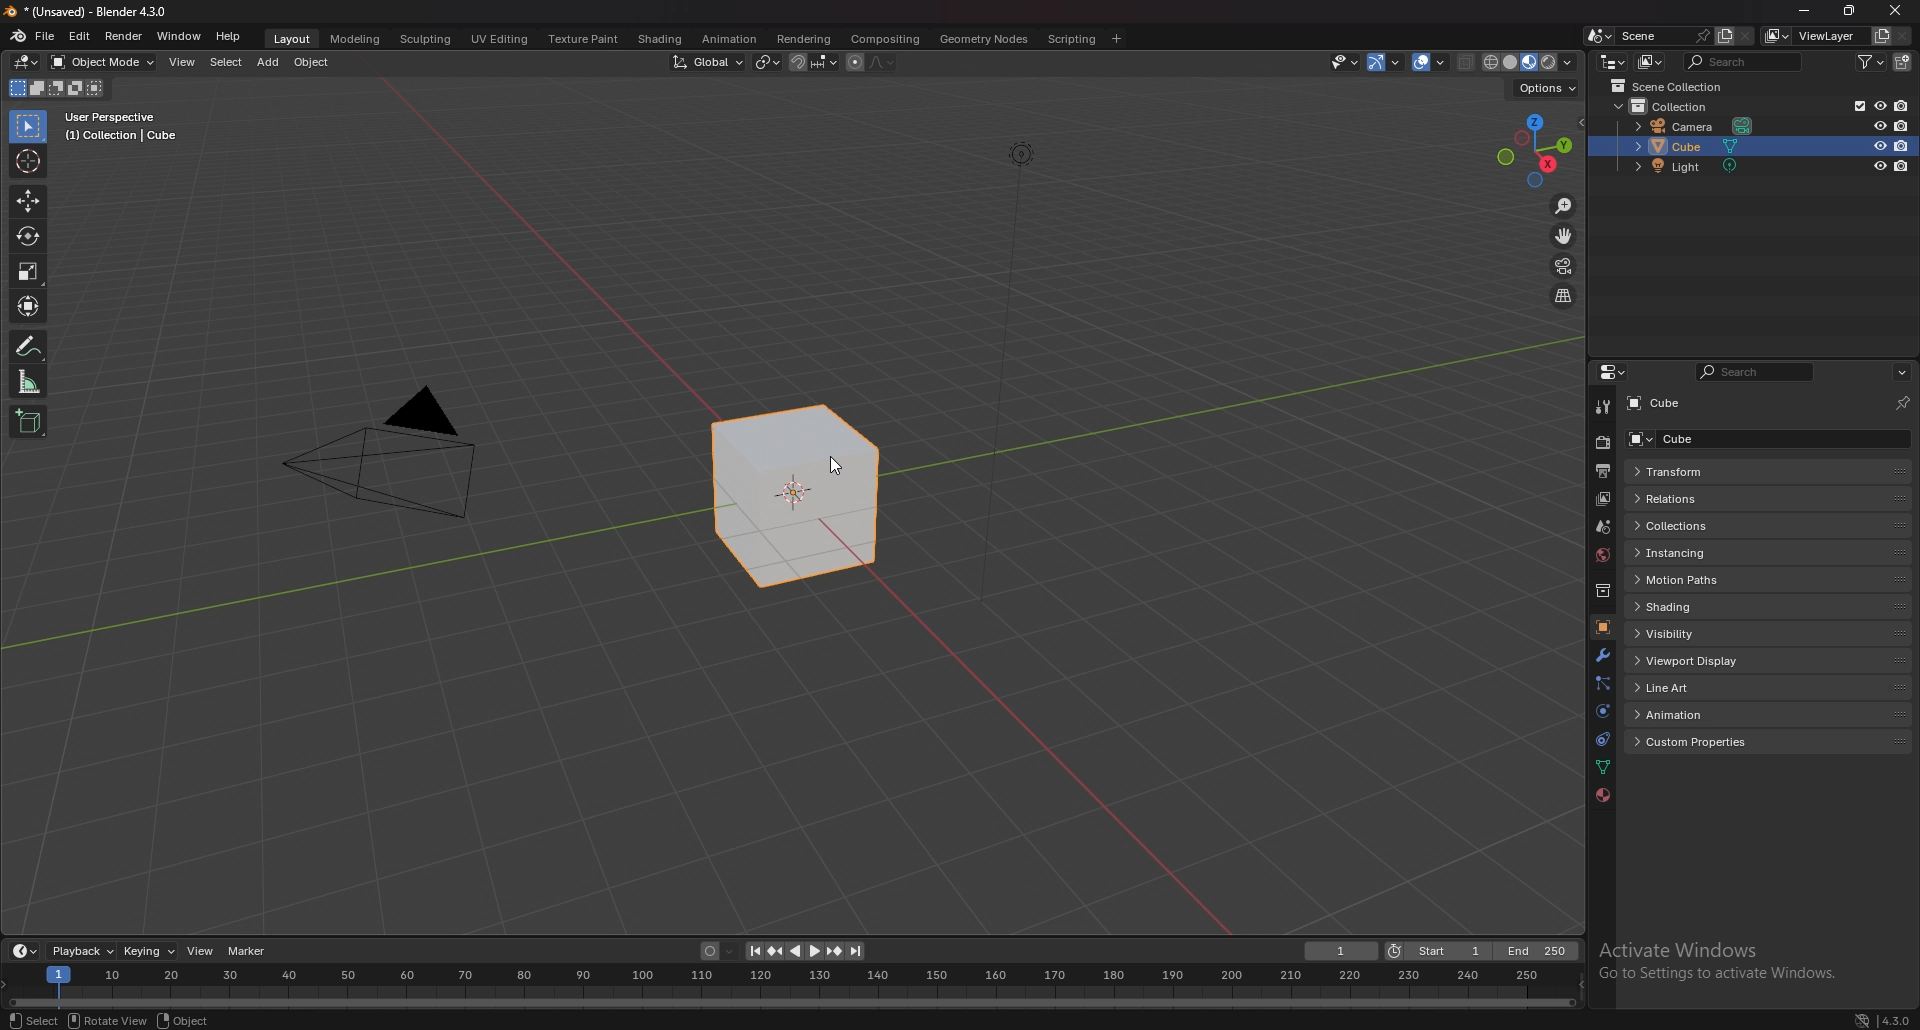 Image resolution: width=1920 pixels, height=1030 pixels. I want to click on modifier, so click(1602, 654).